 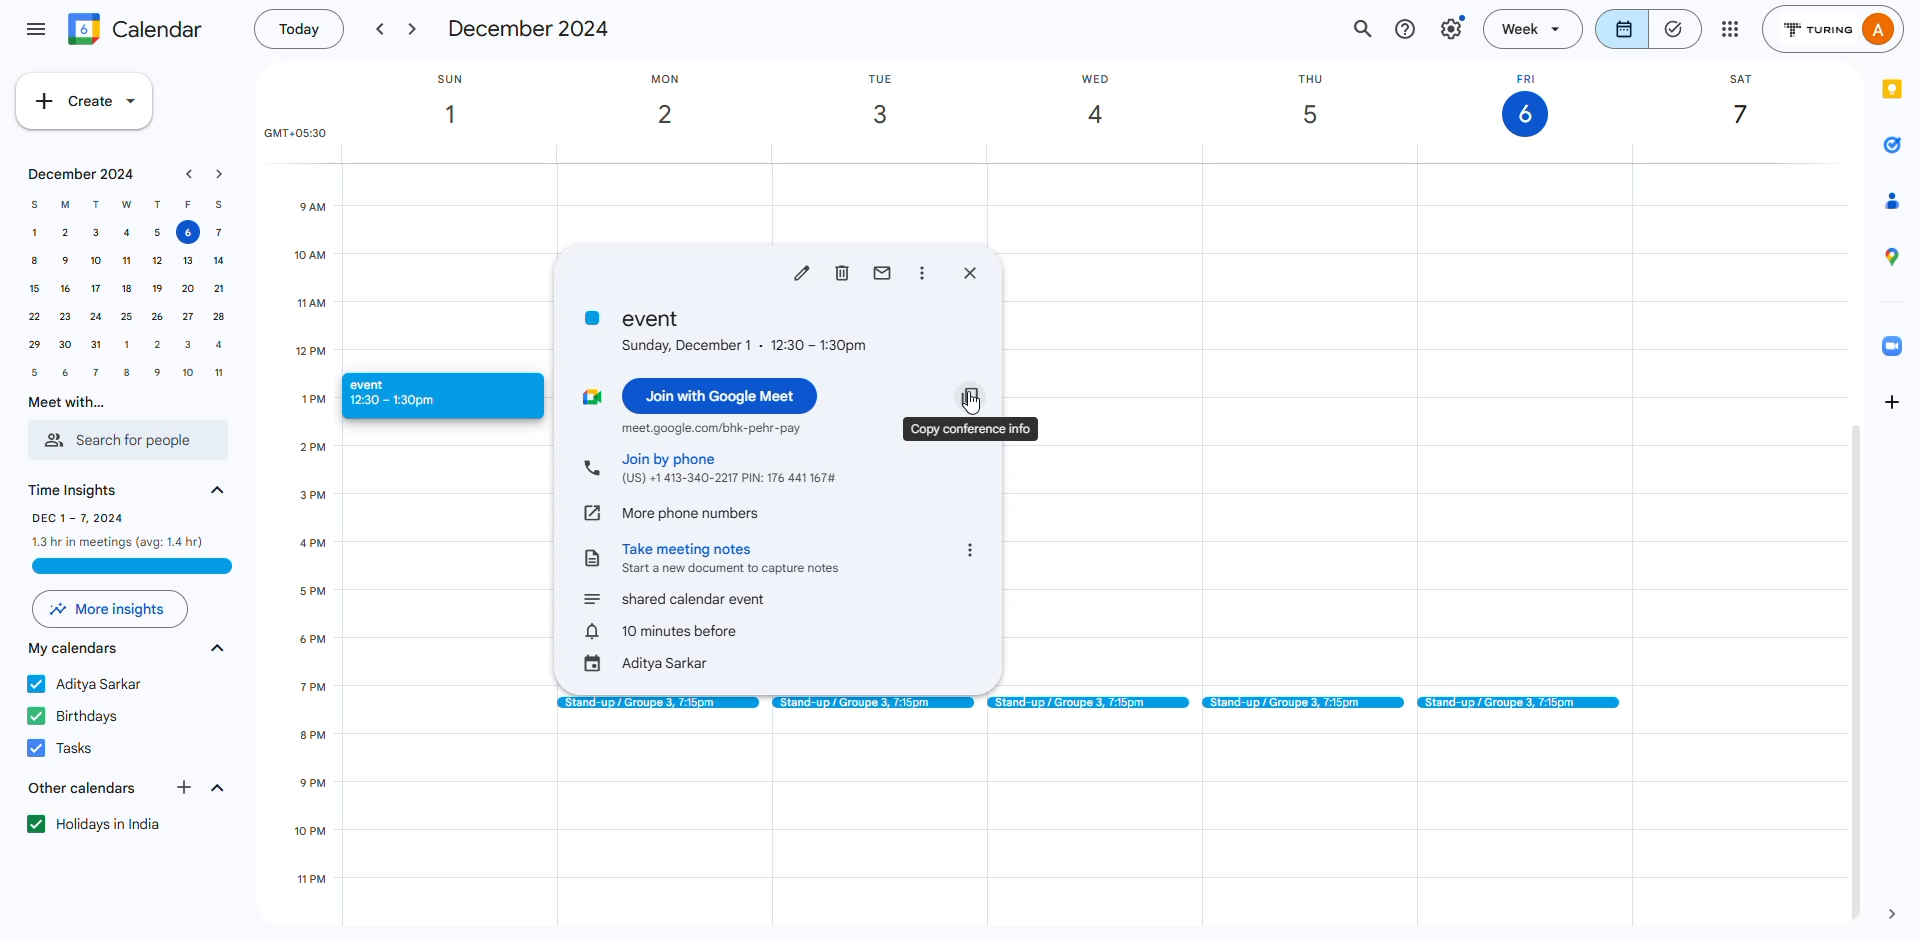 What do you see at coordinates (1536, 28) in the screenshot?
I see `week` at bounding box center [1536, 28].